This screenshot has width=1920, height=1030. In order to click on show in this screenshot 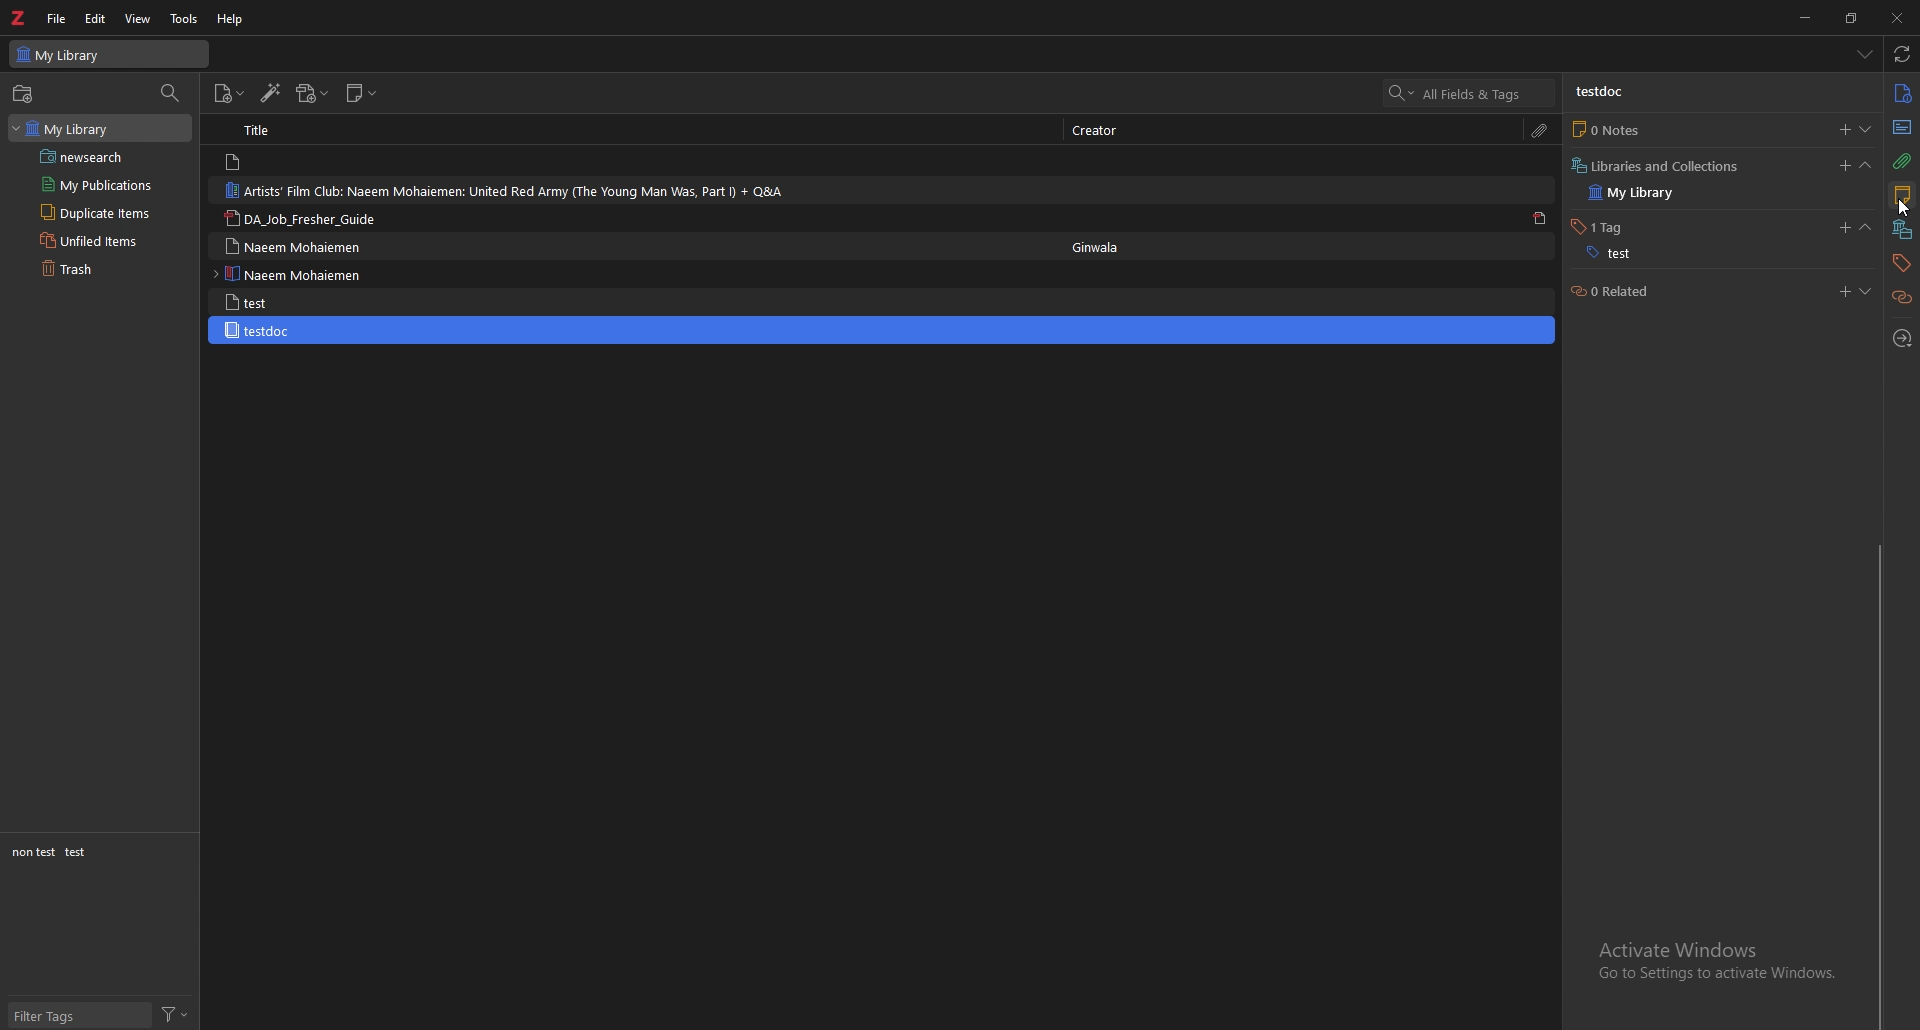, I will do `click(1865, 292)`.